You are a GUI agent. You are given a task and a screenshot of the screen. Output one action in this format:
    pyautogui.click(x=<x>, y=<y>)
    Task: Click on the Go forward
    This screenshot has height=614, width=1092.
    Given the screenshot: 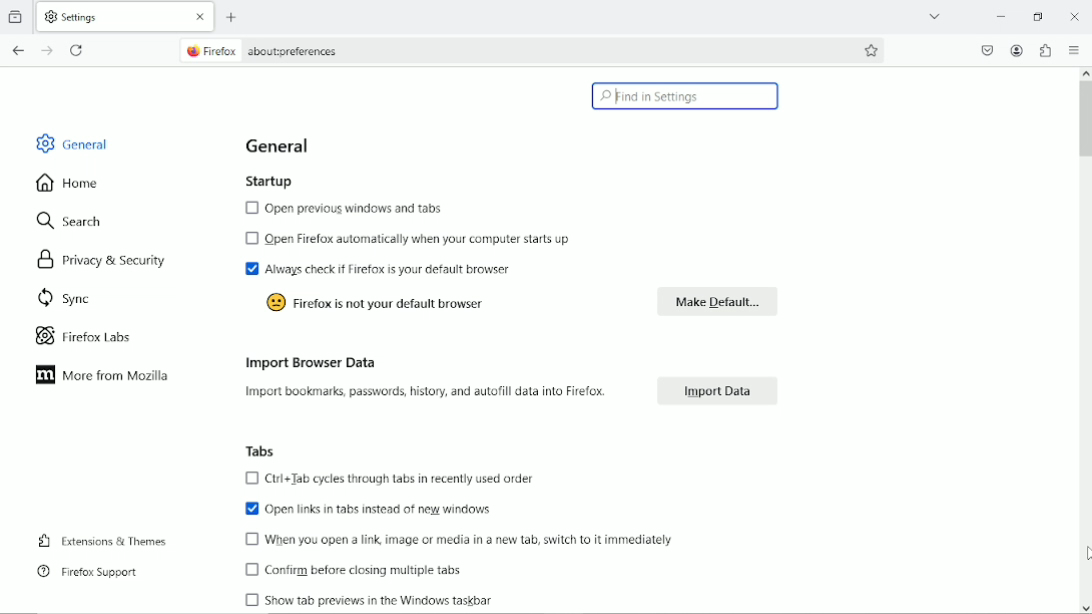 What is the action you would take?
    pyautogui.click(x=46, y=50)
    